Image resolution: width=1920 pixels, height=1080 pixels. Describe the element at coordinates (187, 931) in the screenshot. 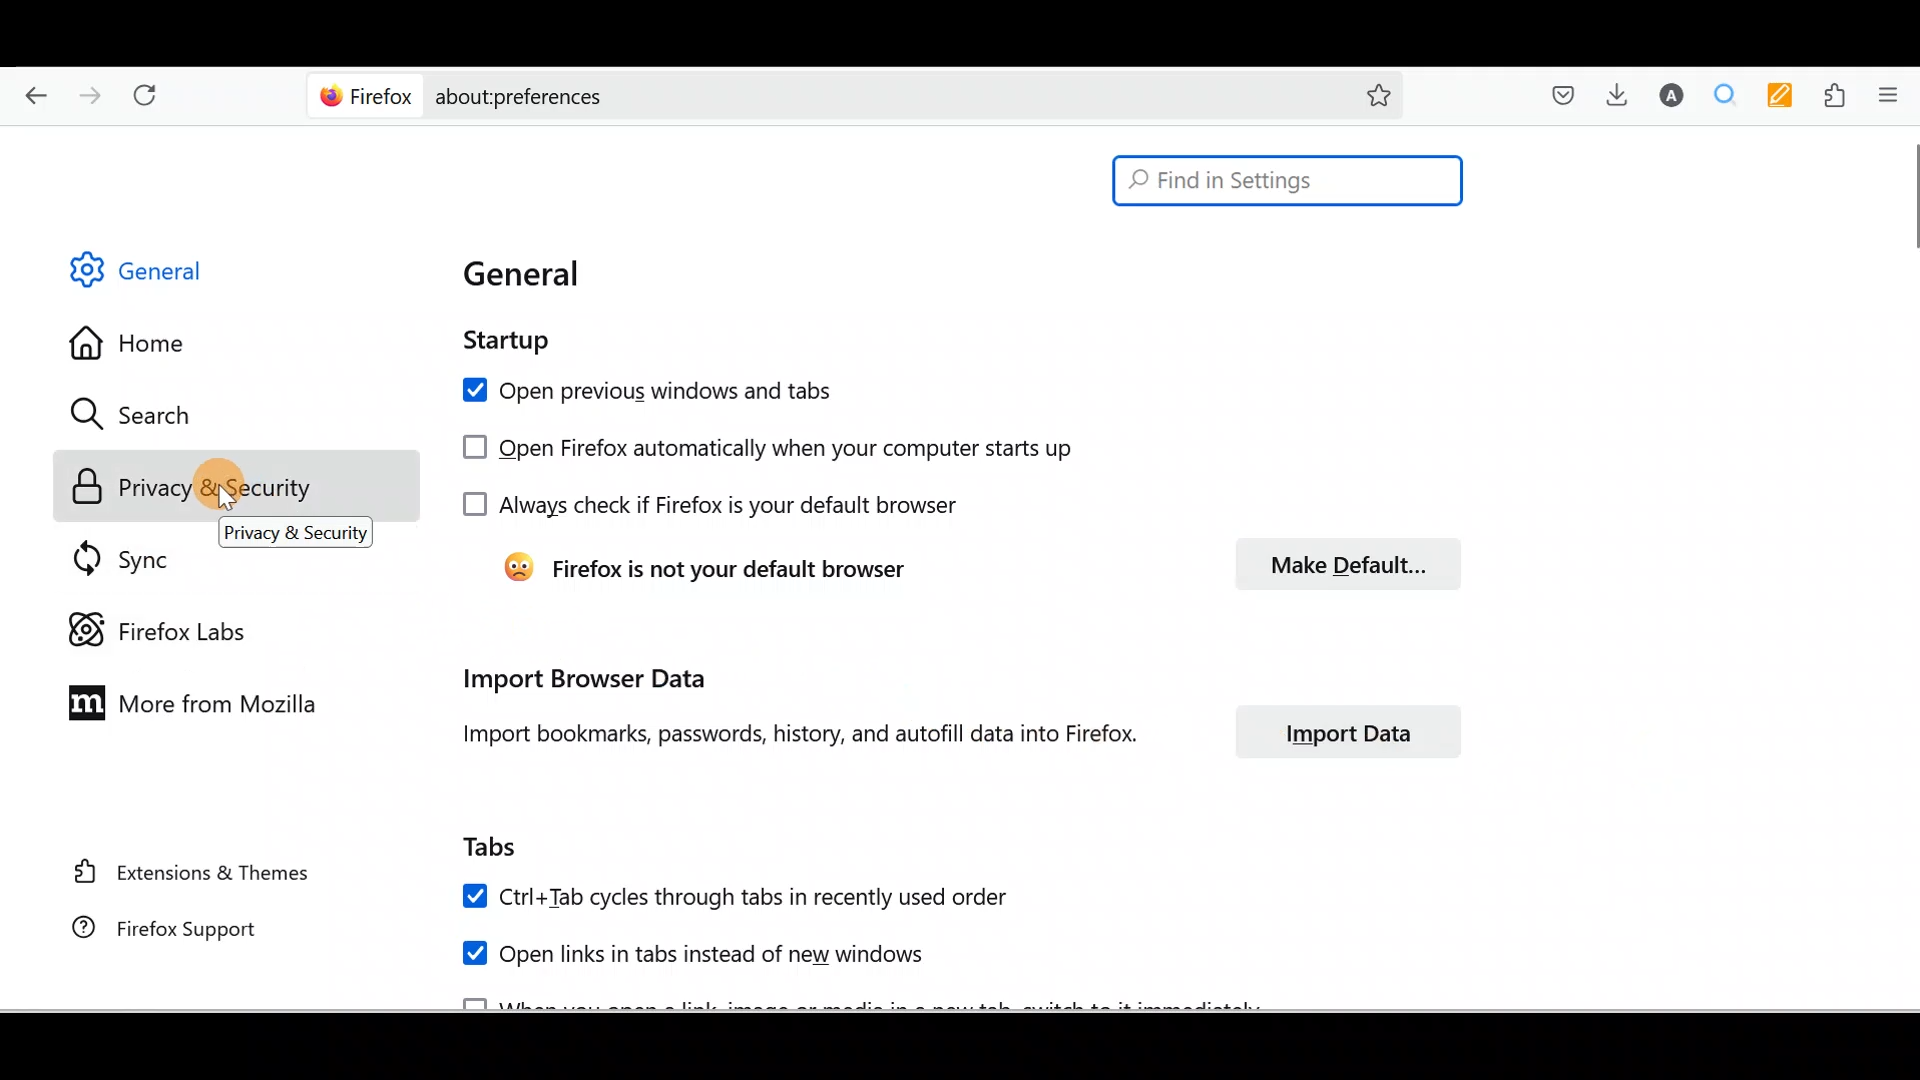

I see `Firefox support` at that location.